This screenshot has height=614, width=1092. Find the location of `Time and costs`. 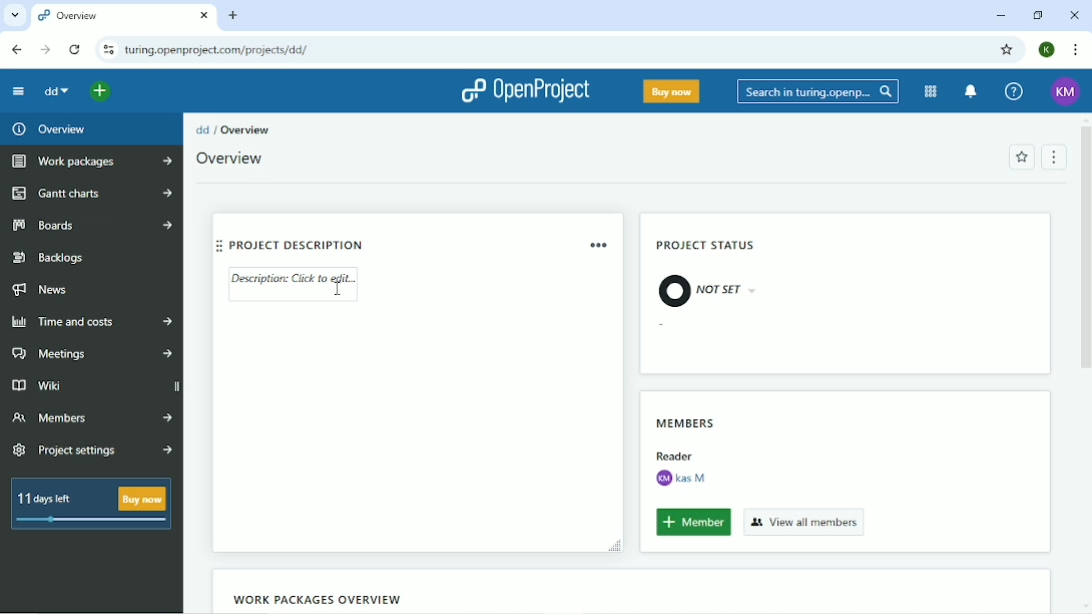

Time and costs is located at coordinates (92, 322).